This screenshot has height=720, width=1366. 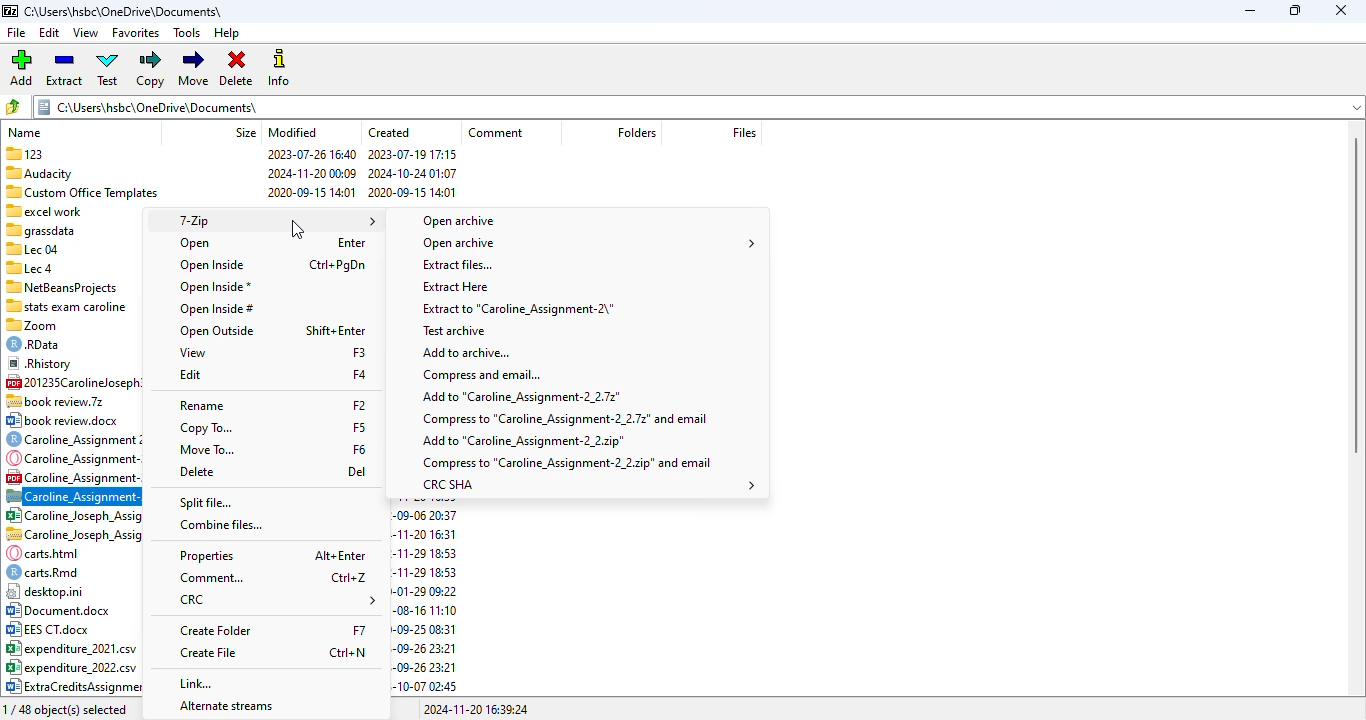 What do you see at coordinates (1293, 10) in the screenshot?
I see `maximize` at bounding box center [1293, 10].